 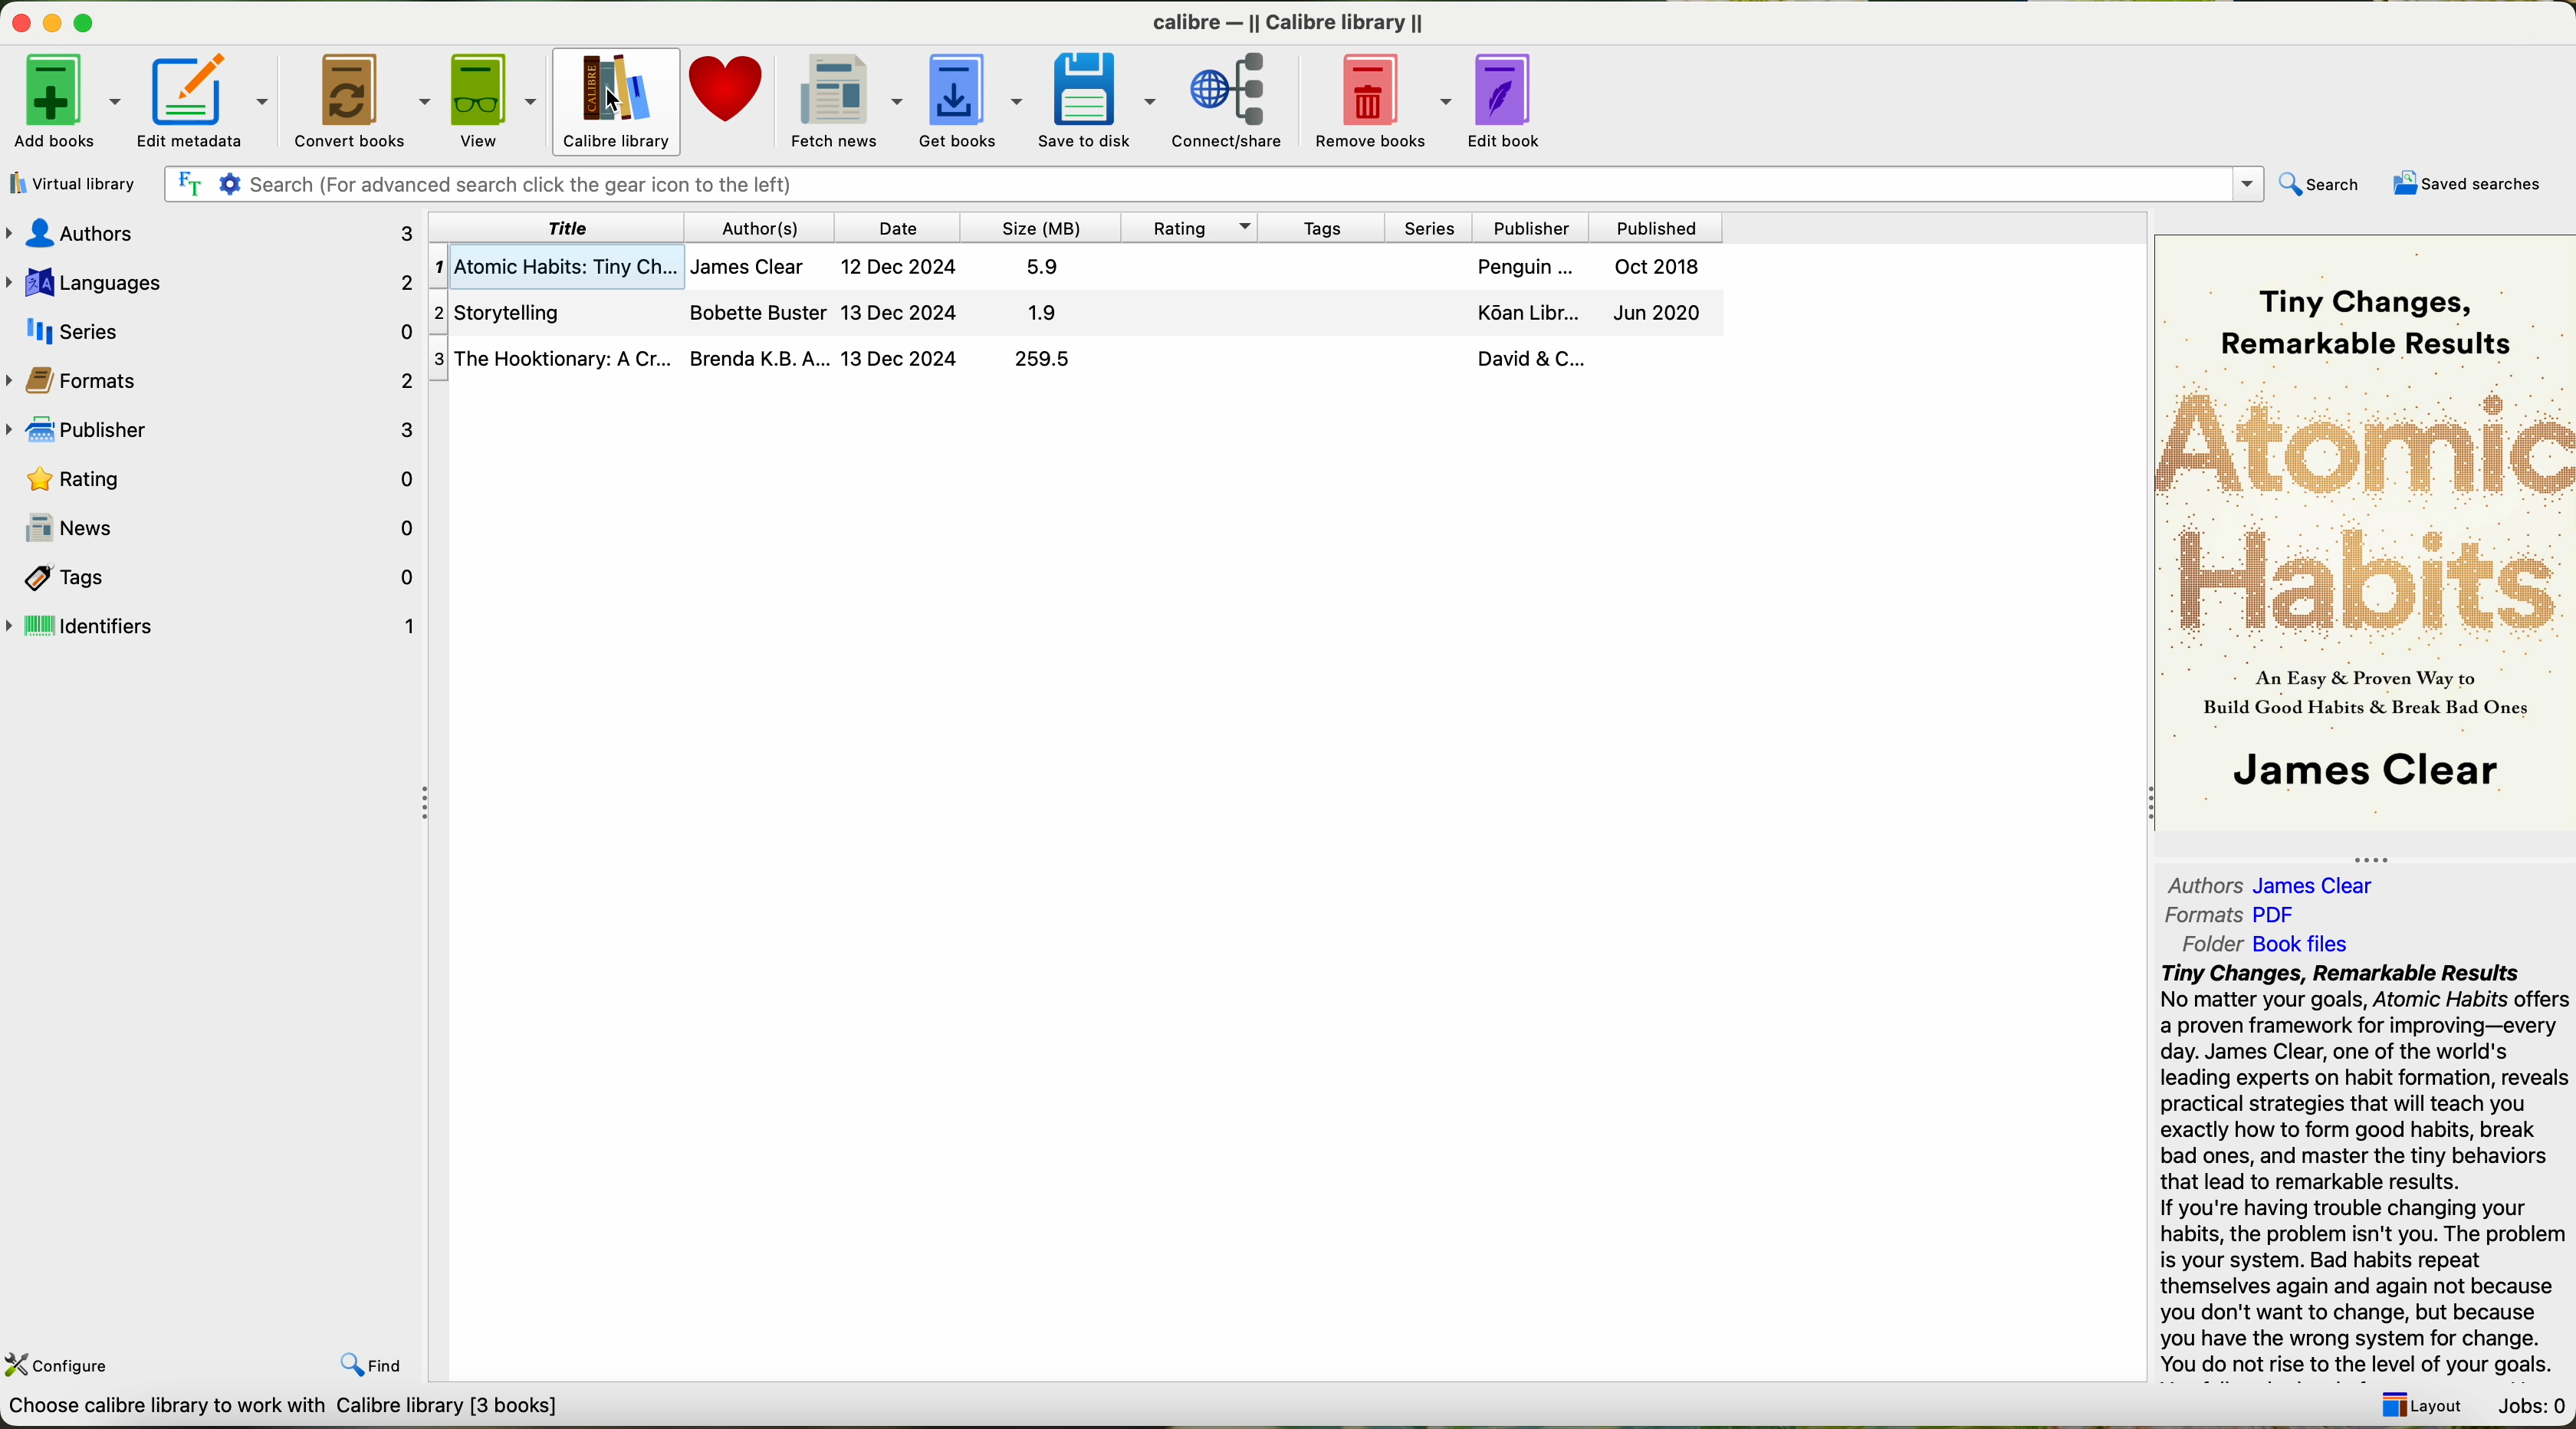 I want to click on remove books, so click(x=1388, y=98).